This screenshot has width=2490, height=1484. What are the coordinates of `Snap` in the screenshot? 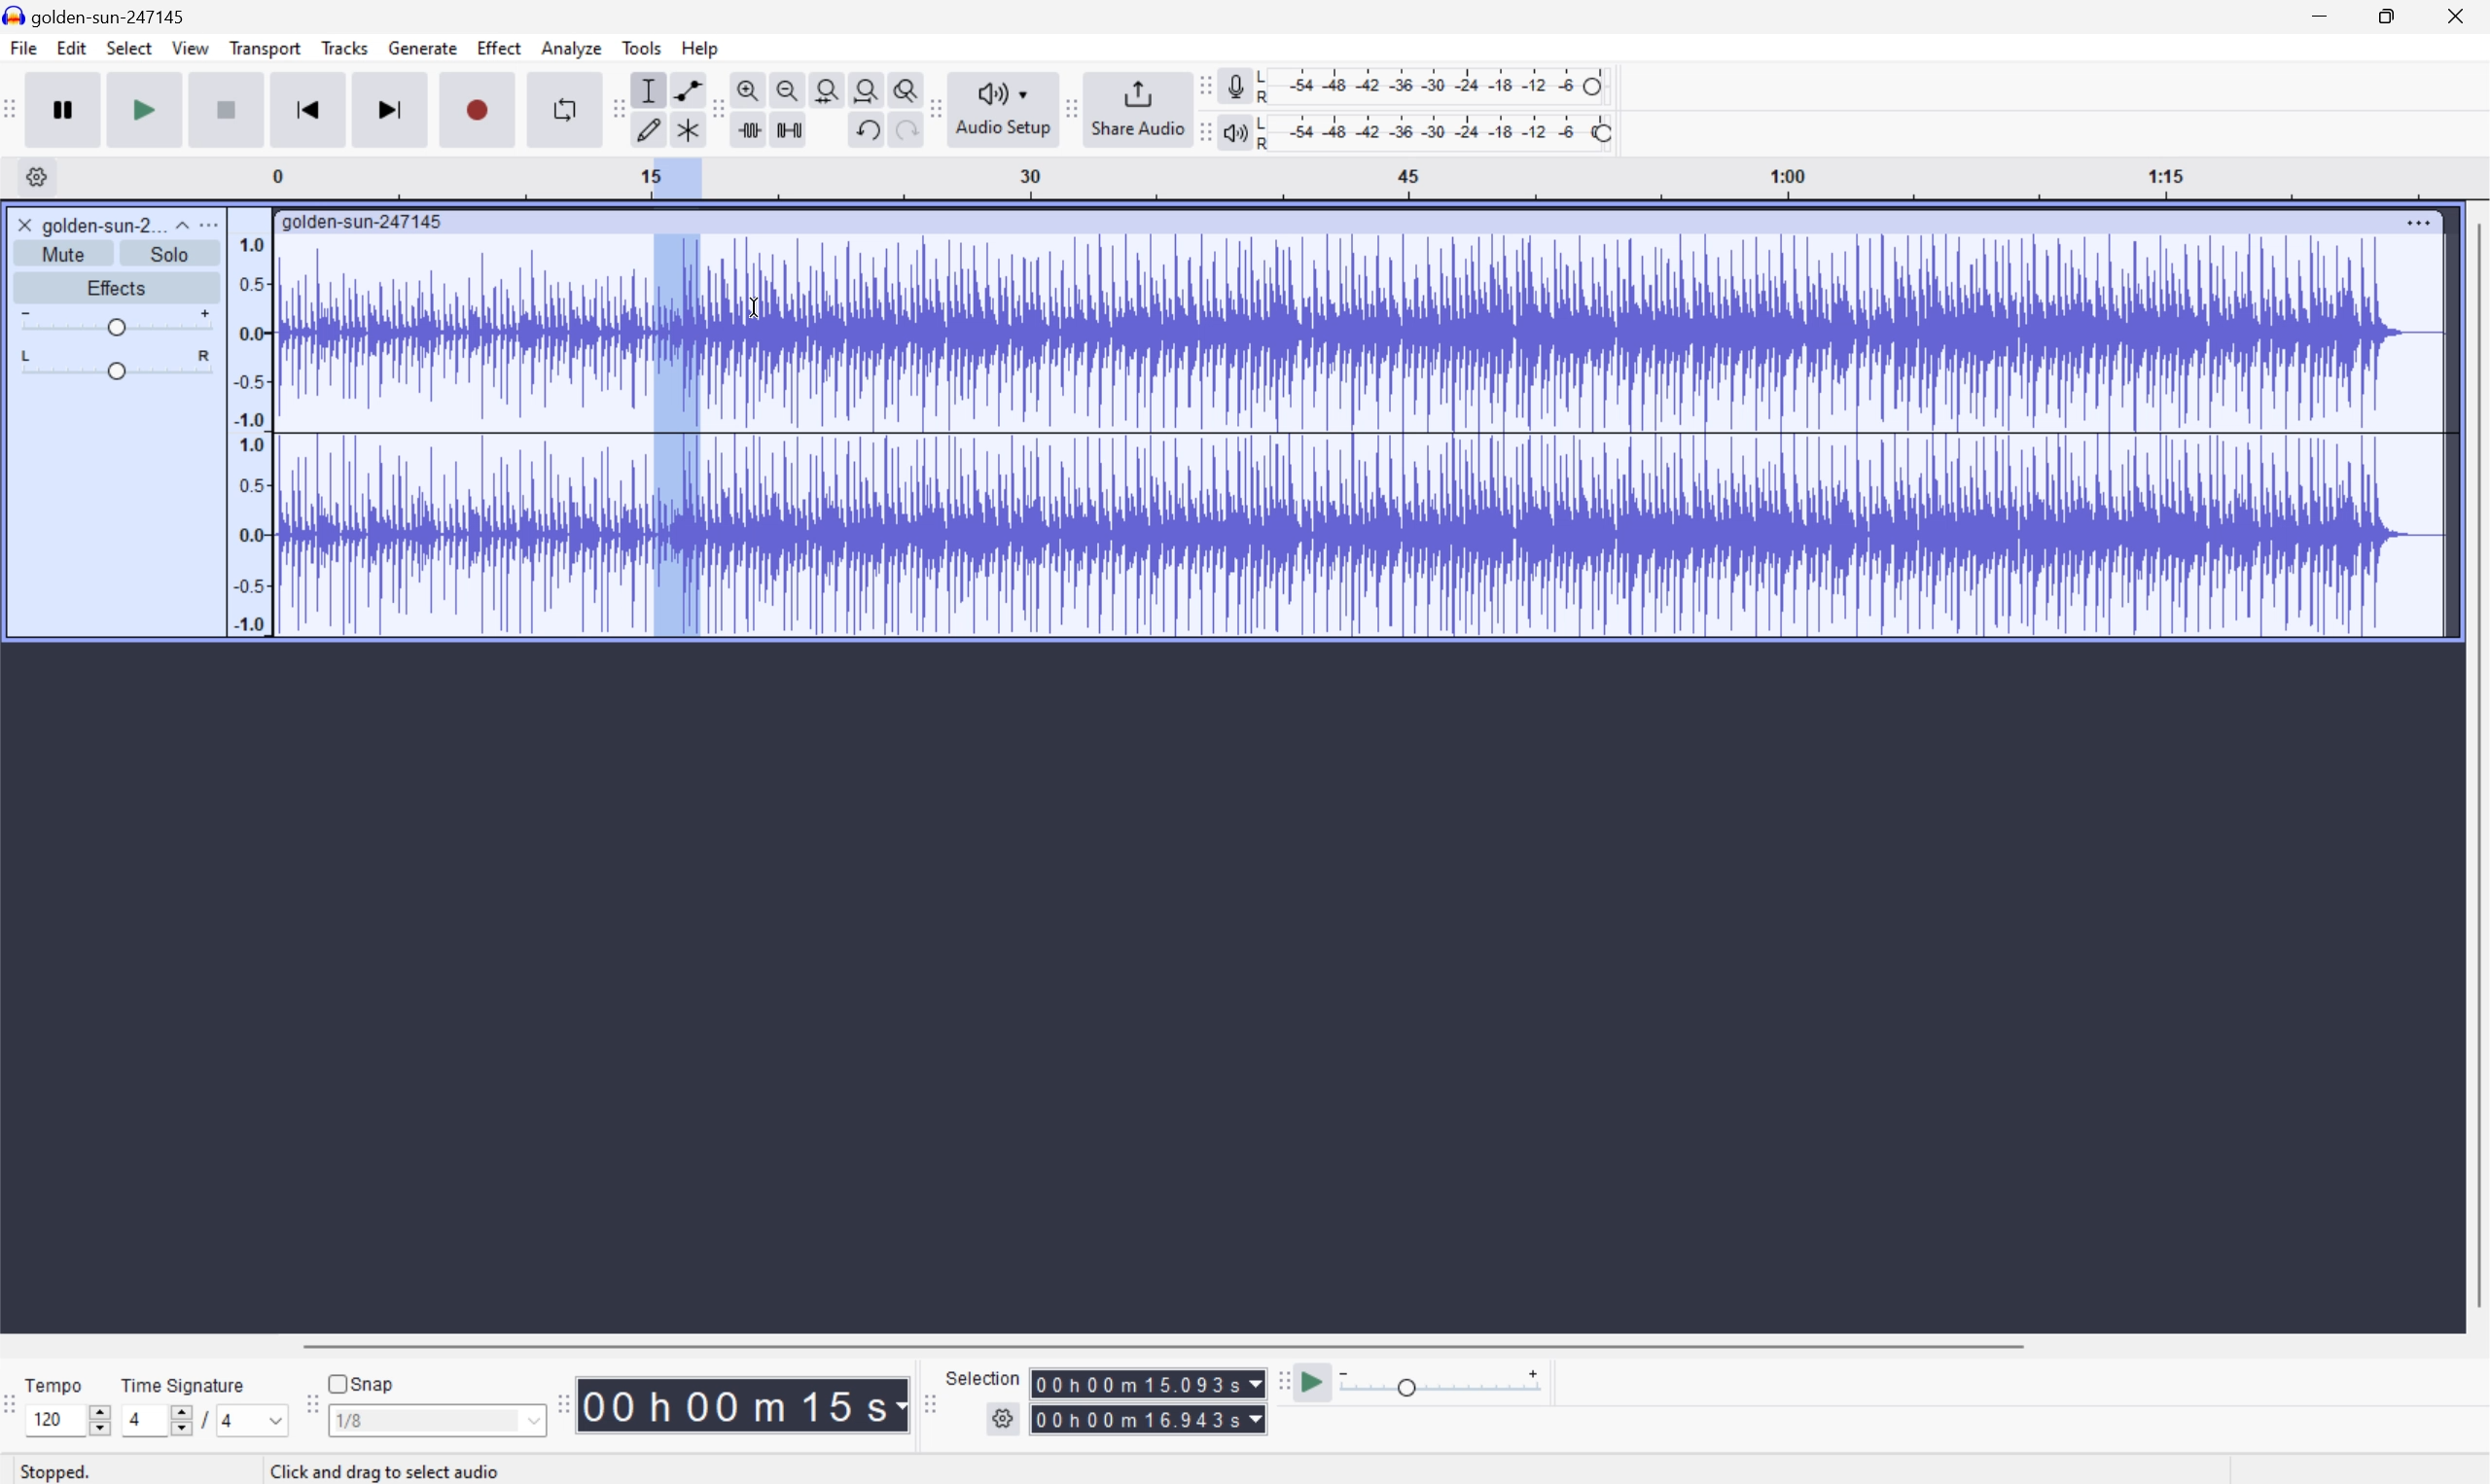 It's located at (360, 1380).